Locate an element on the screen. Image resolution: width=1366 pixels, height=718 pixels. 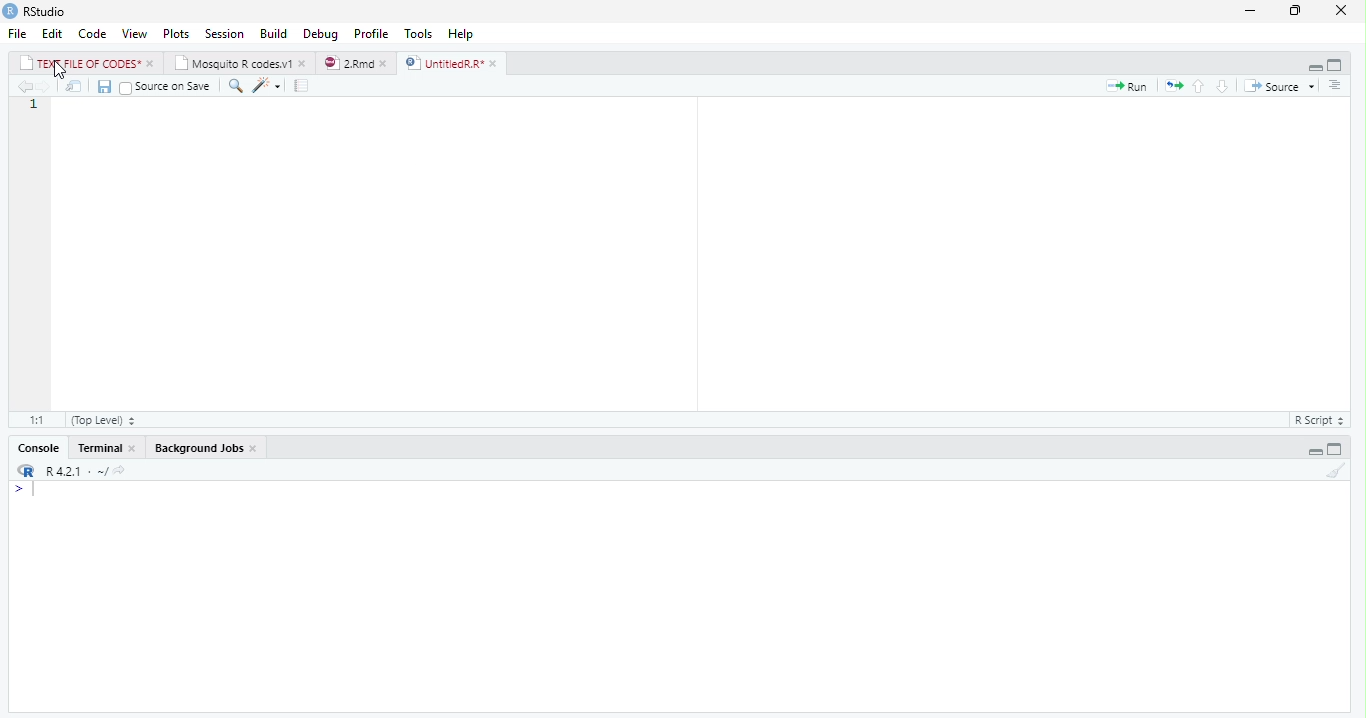
Outline is located at coordinates (1336, 85).